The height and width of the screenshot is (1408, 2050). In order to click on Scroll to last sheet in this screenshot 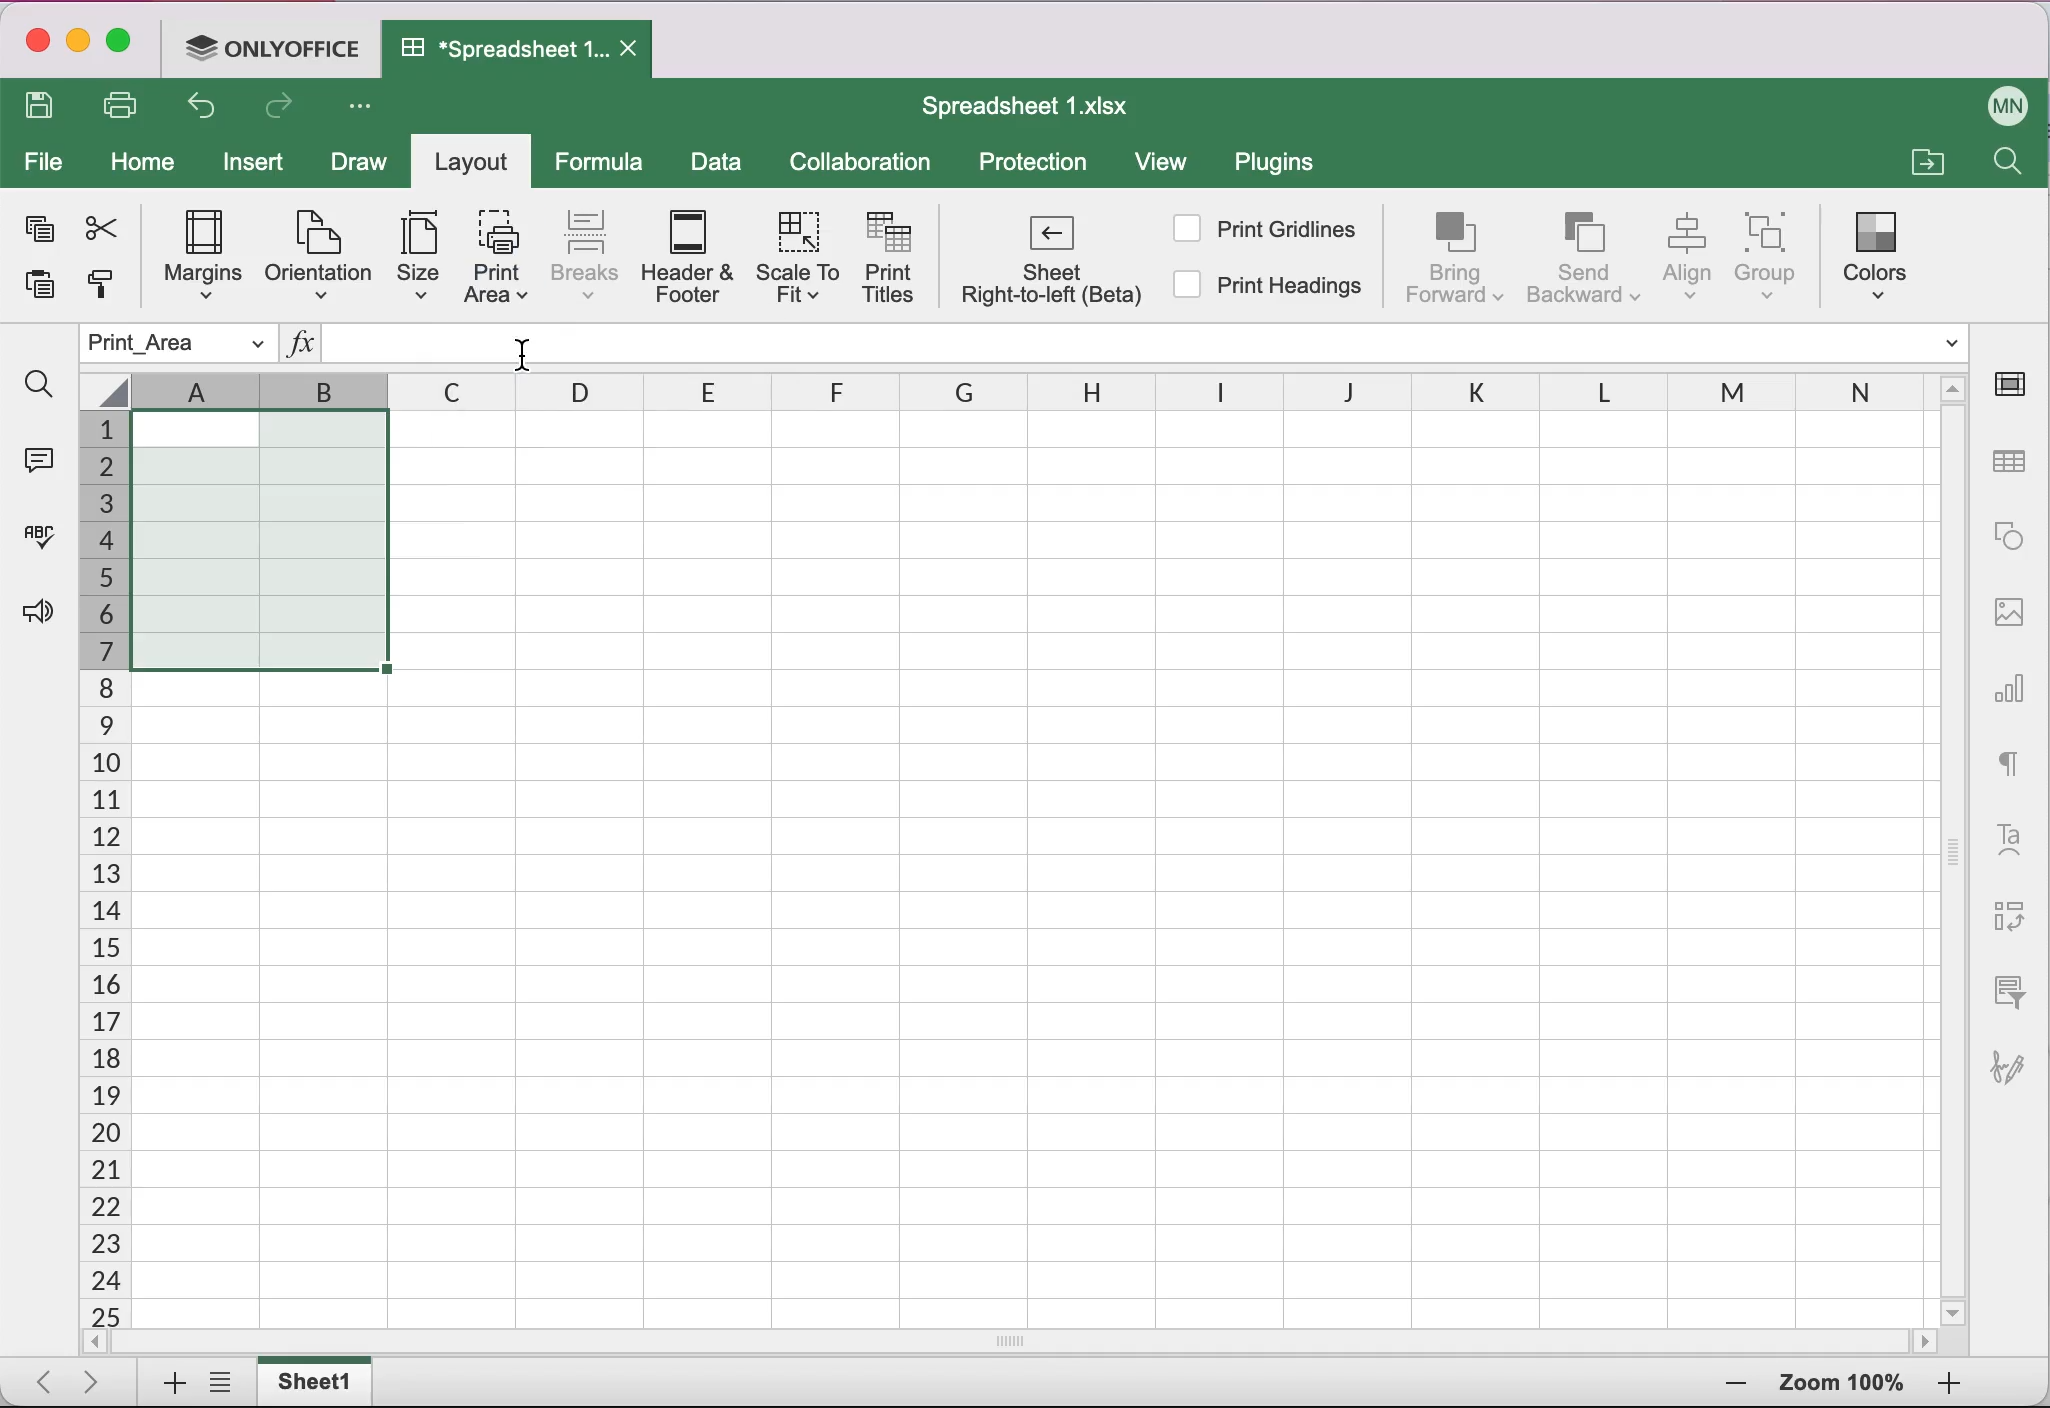, I will do `click(100, 1380)`.